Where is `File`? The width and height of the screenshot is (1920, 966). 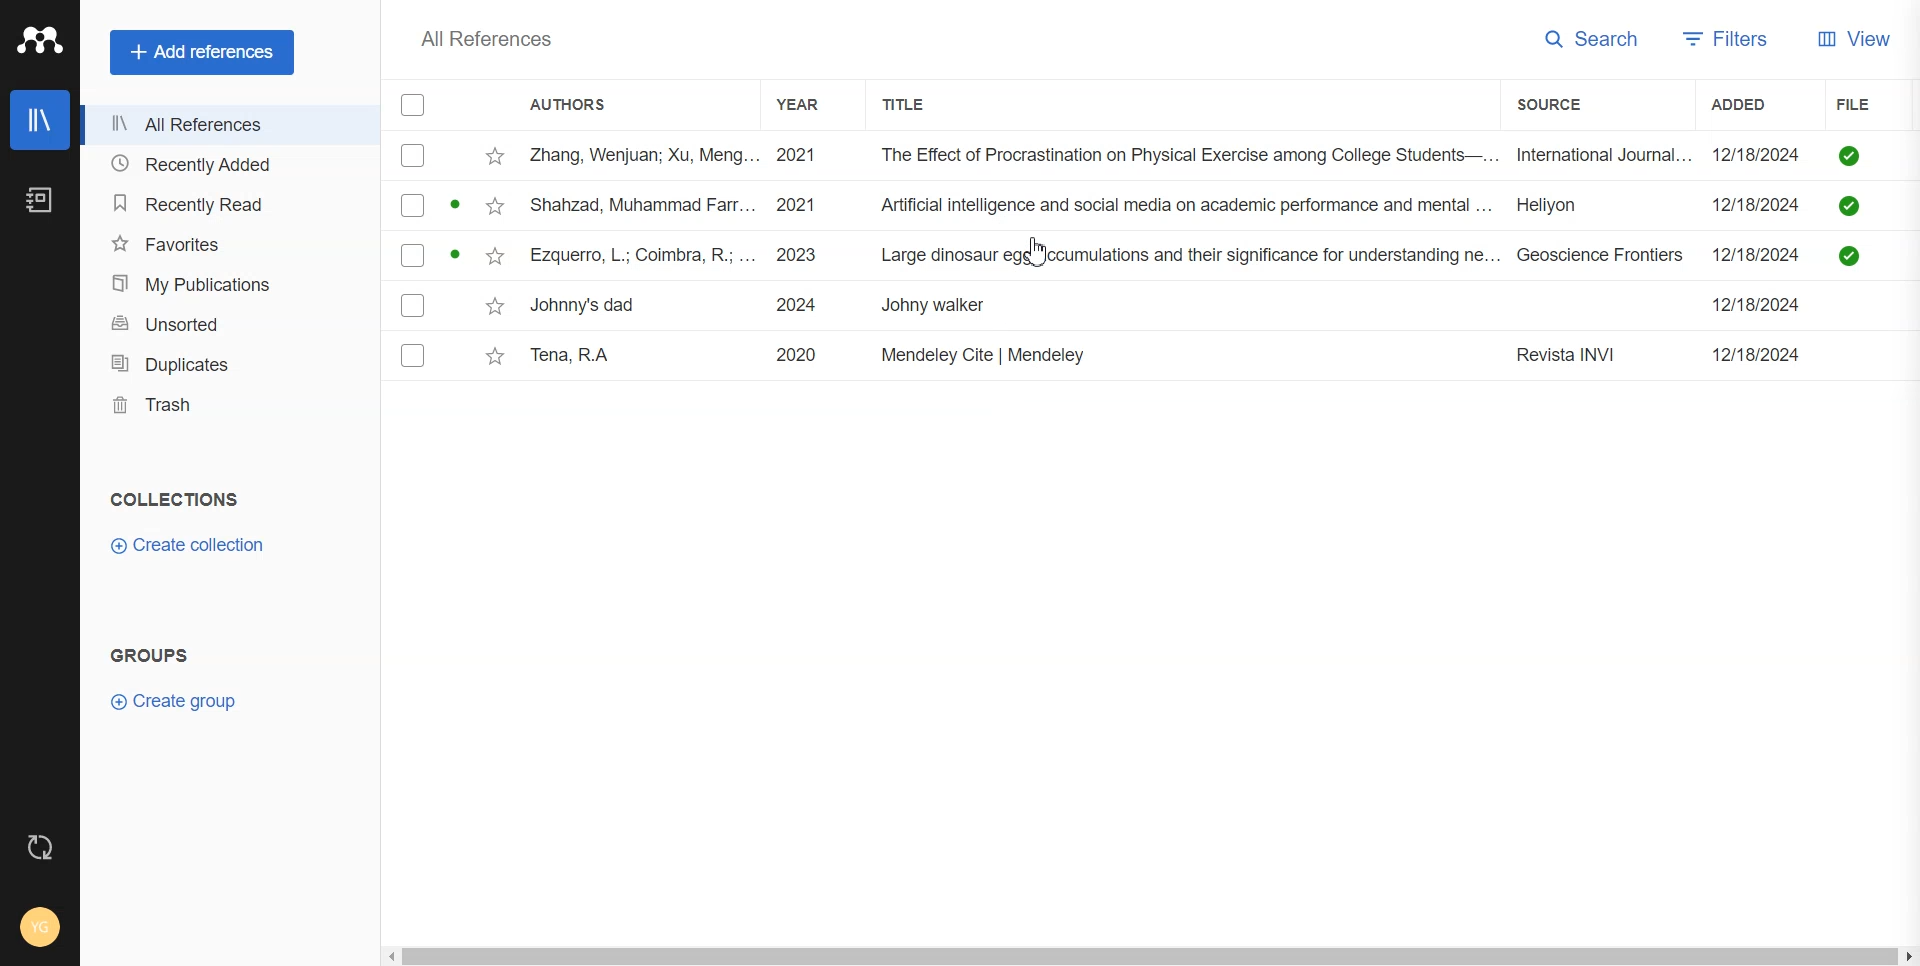
File is located at coordinates (1111, 356).